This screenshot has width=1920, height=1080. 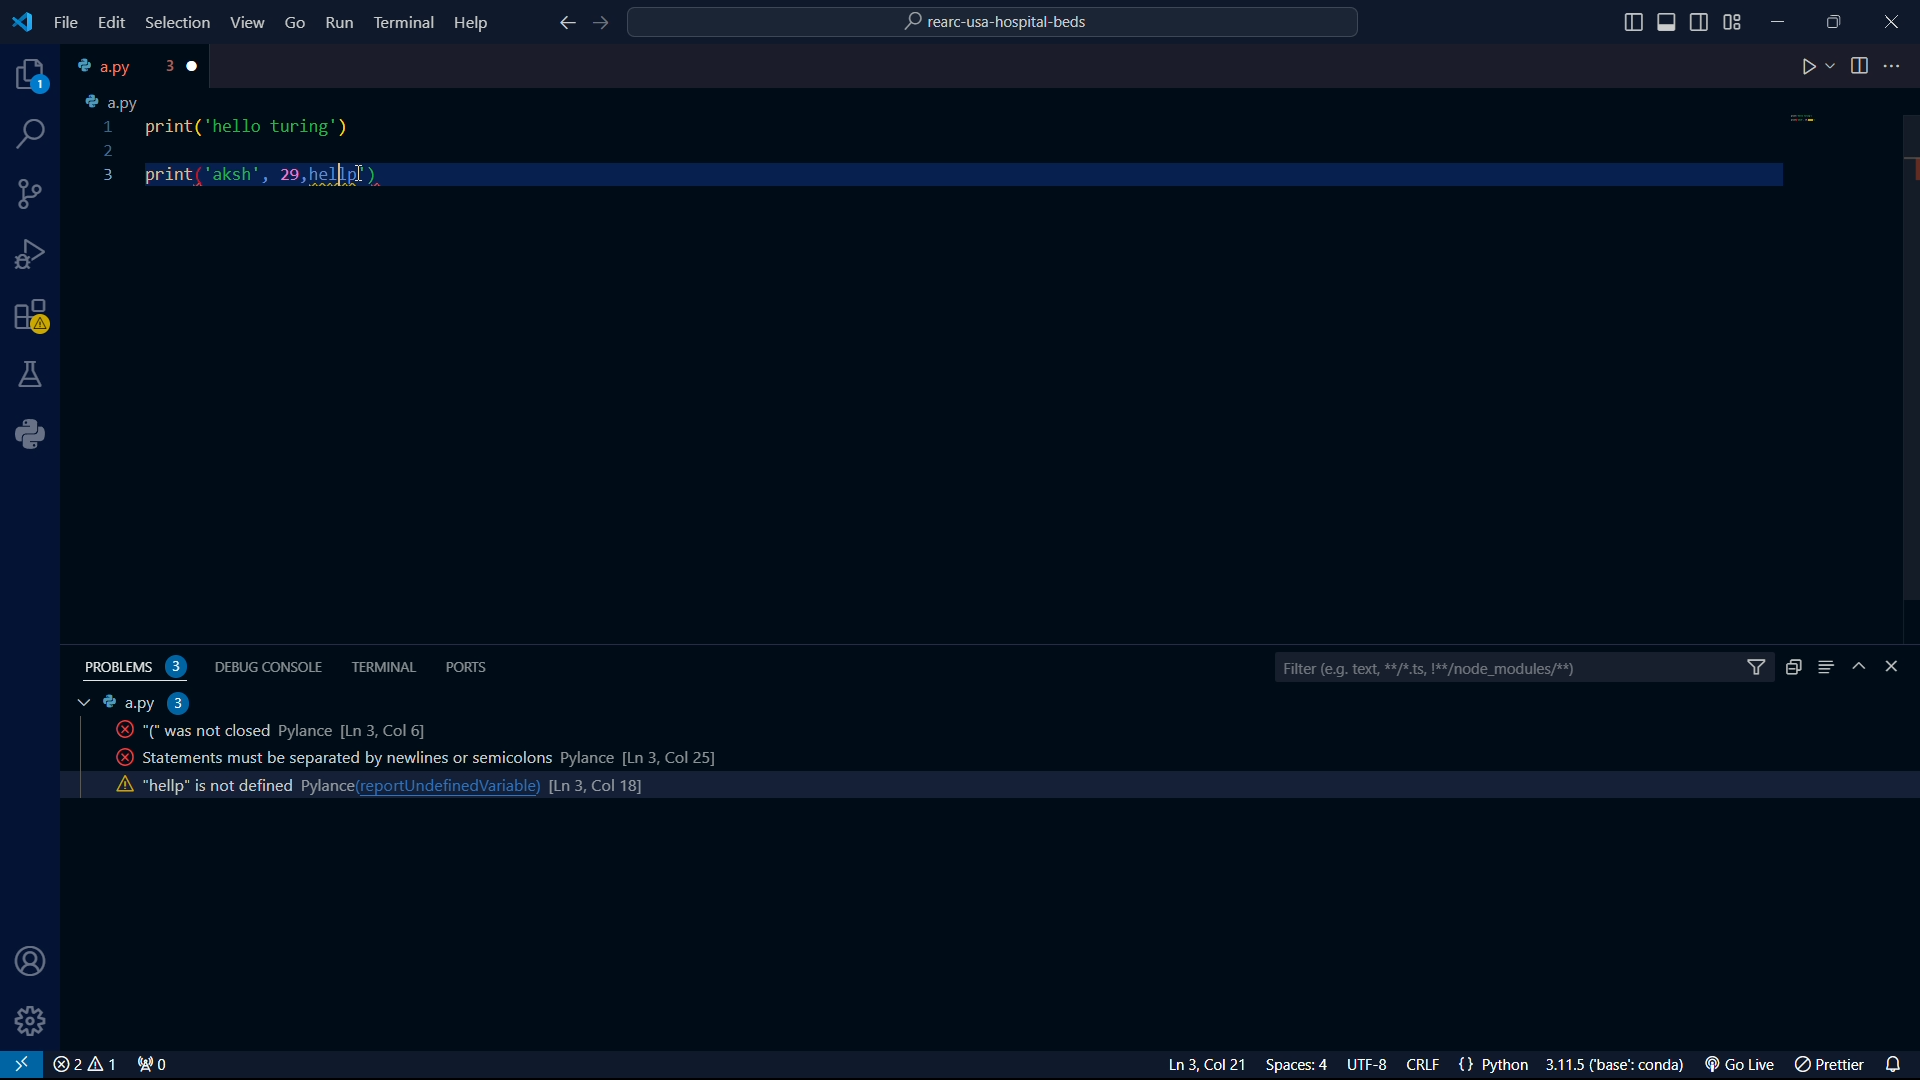 I want to click on activity code, so click(x=264, y=730).